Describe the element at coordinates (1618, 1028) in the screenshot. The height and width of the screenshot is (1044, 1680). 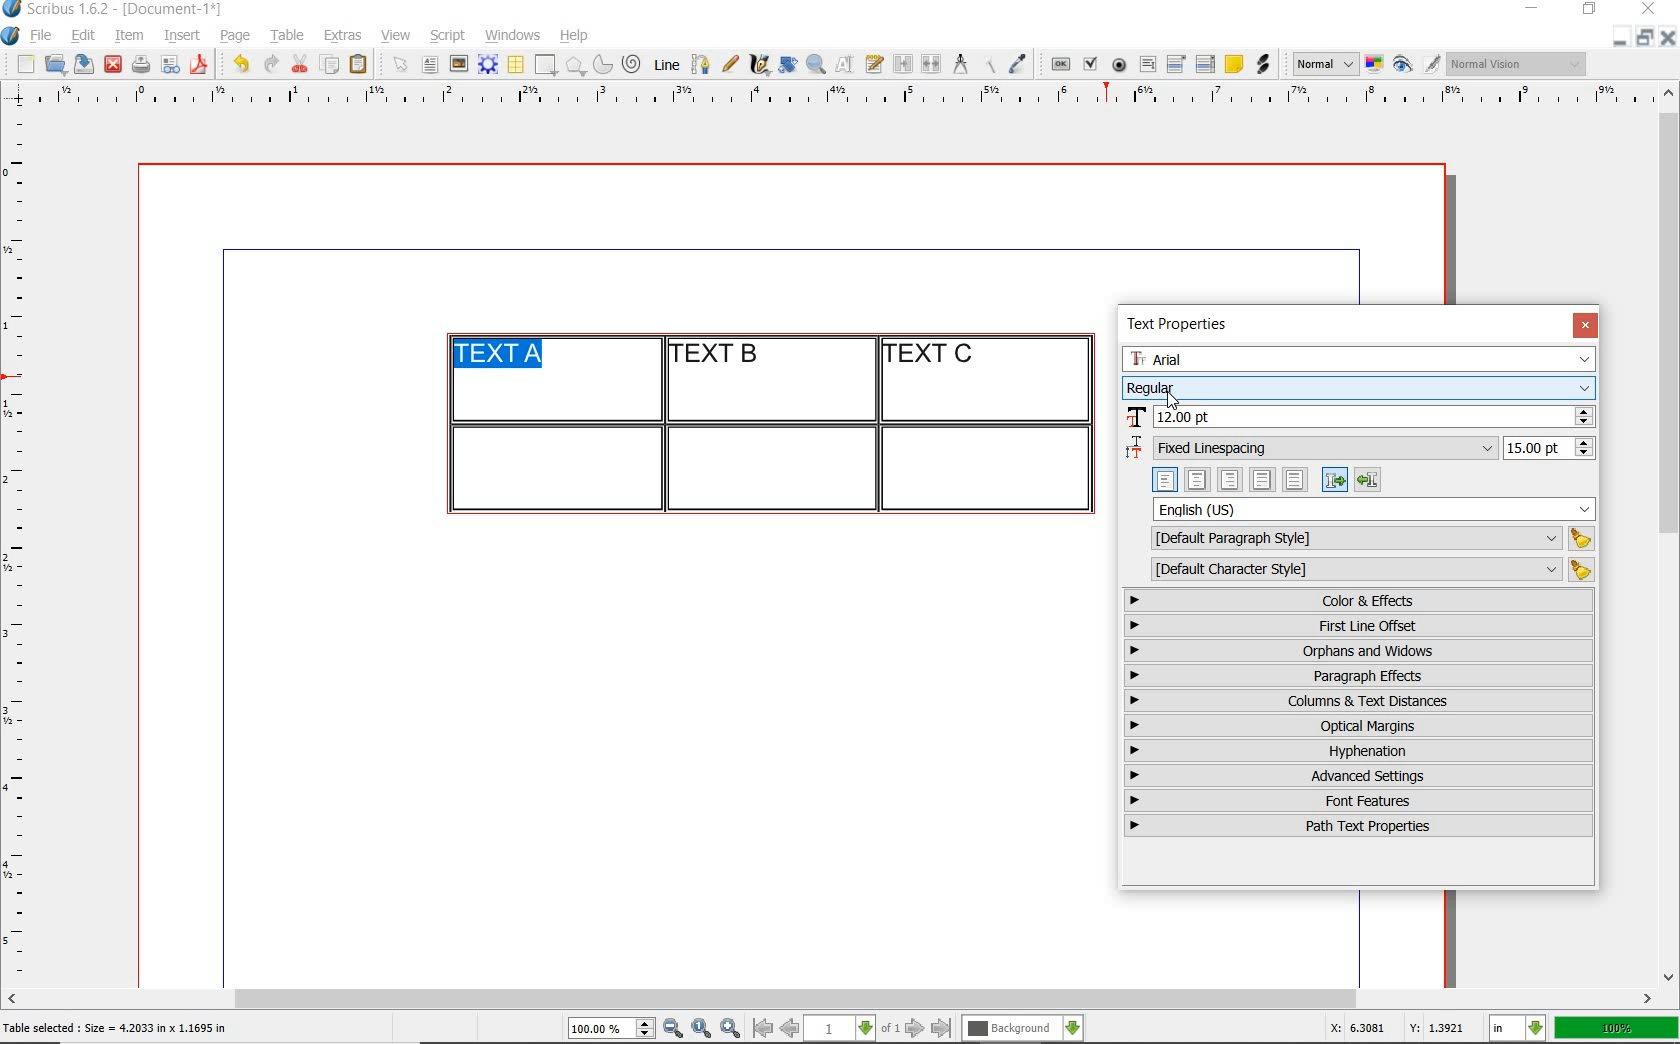
I see `100%` at that location.